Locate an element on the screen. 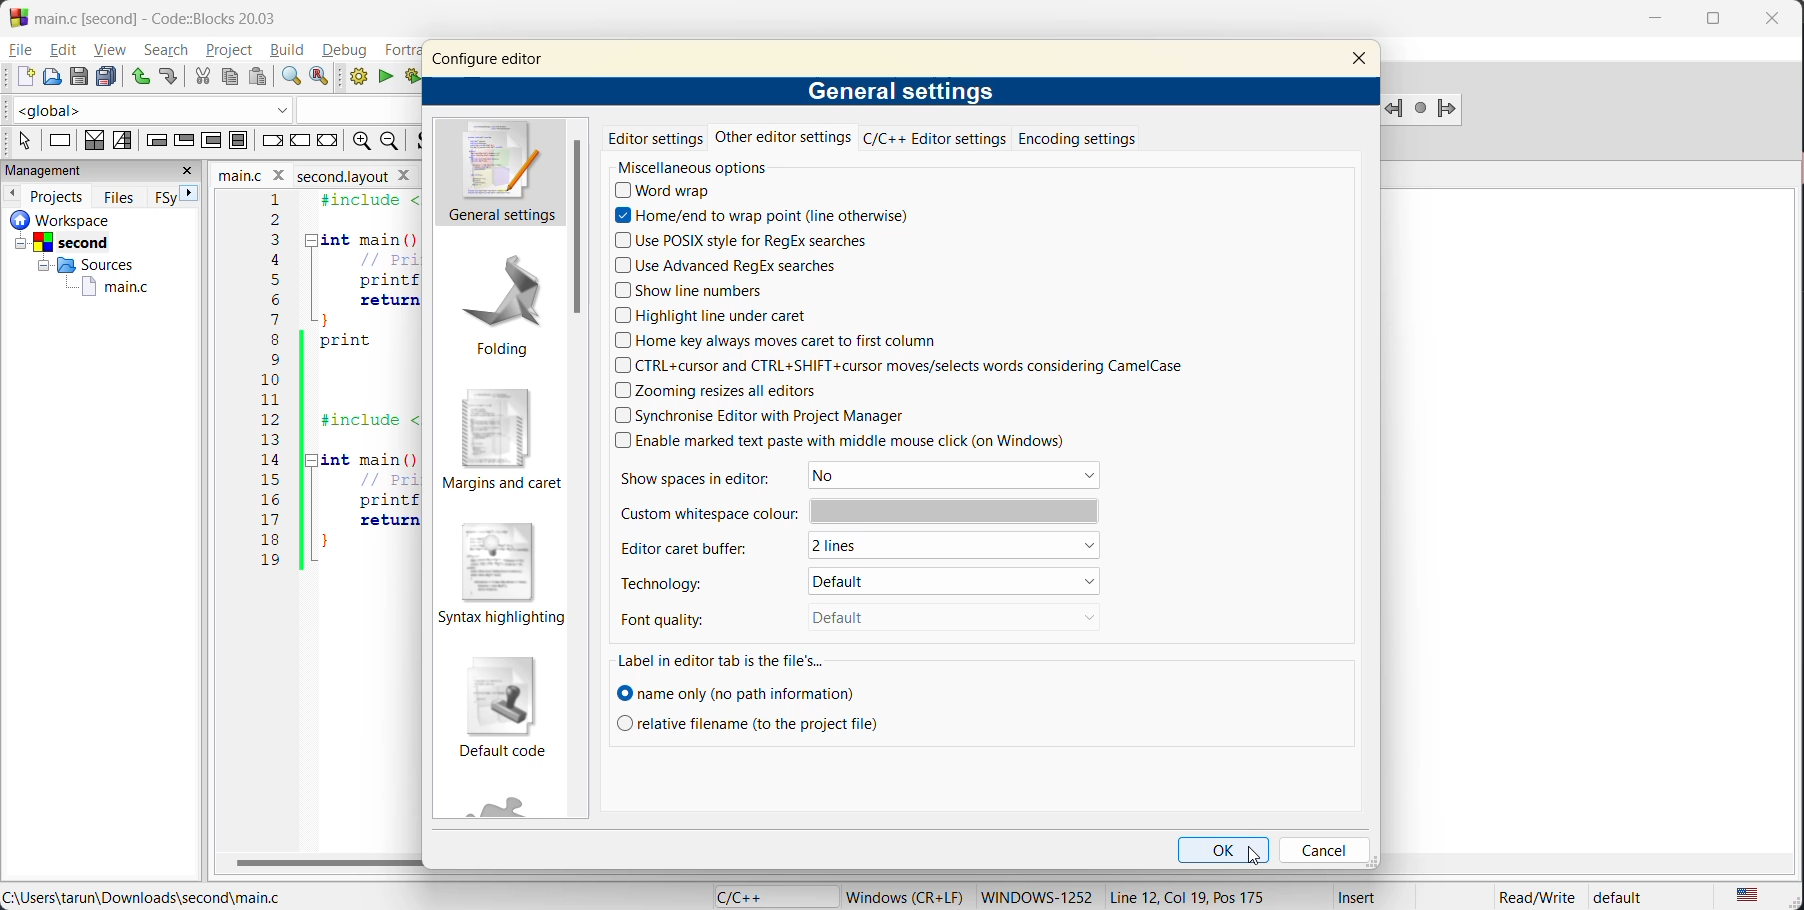 The width and height of the screenshot is (1804, 910). miscellaneous options is located at coordinates (706, 169).